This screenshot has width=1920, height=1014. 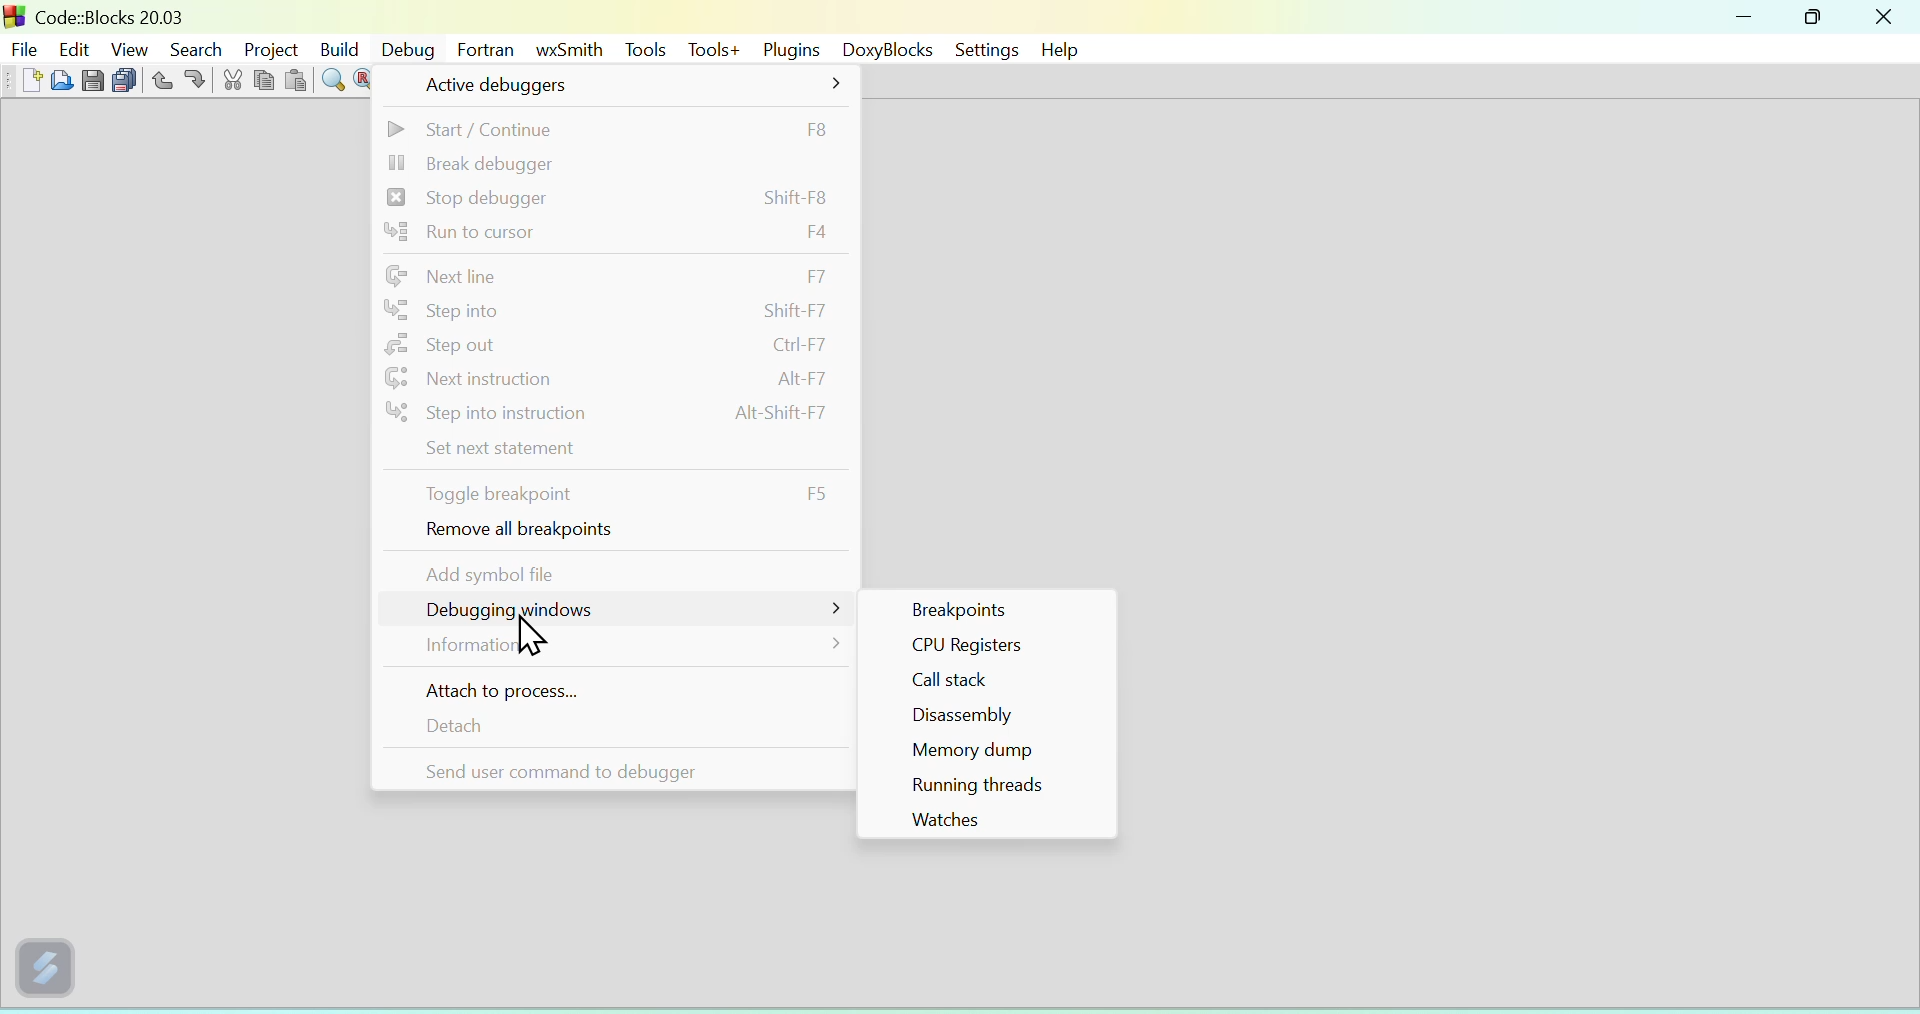 I want to click on cursor, so click(x=526, y=634).